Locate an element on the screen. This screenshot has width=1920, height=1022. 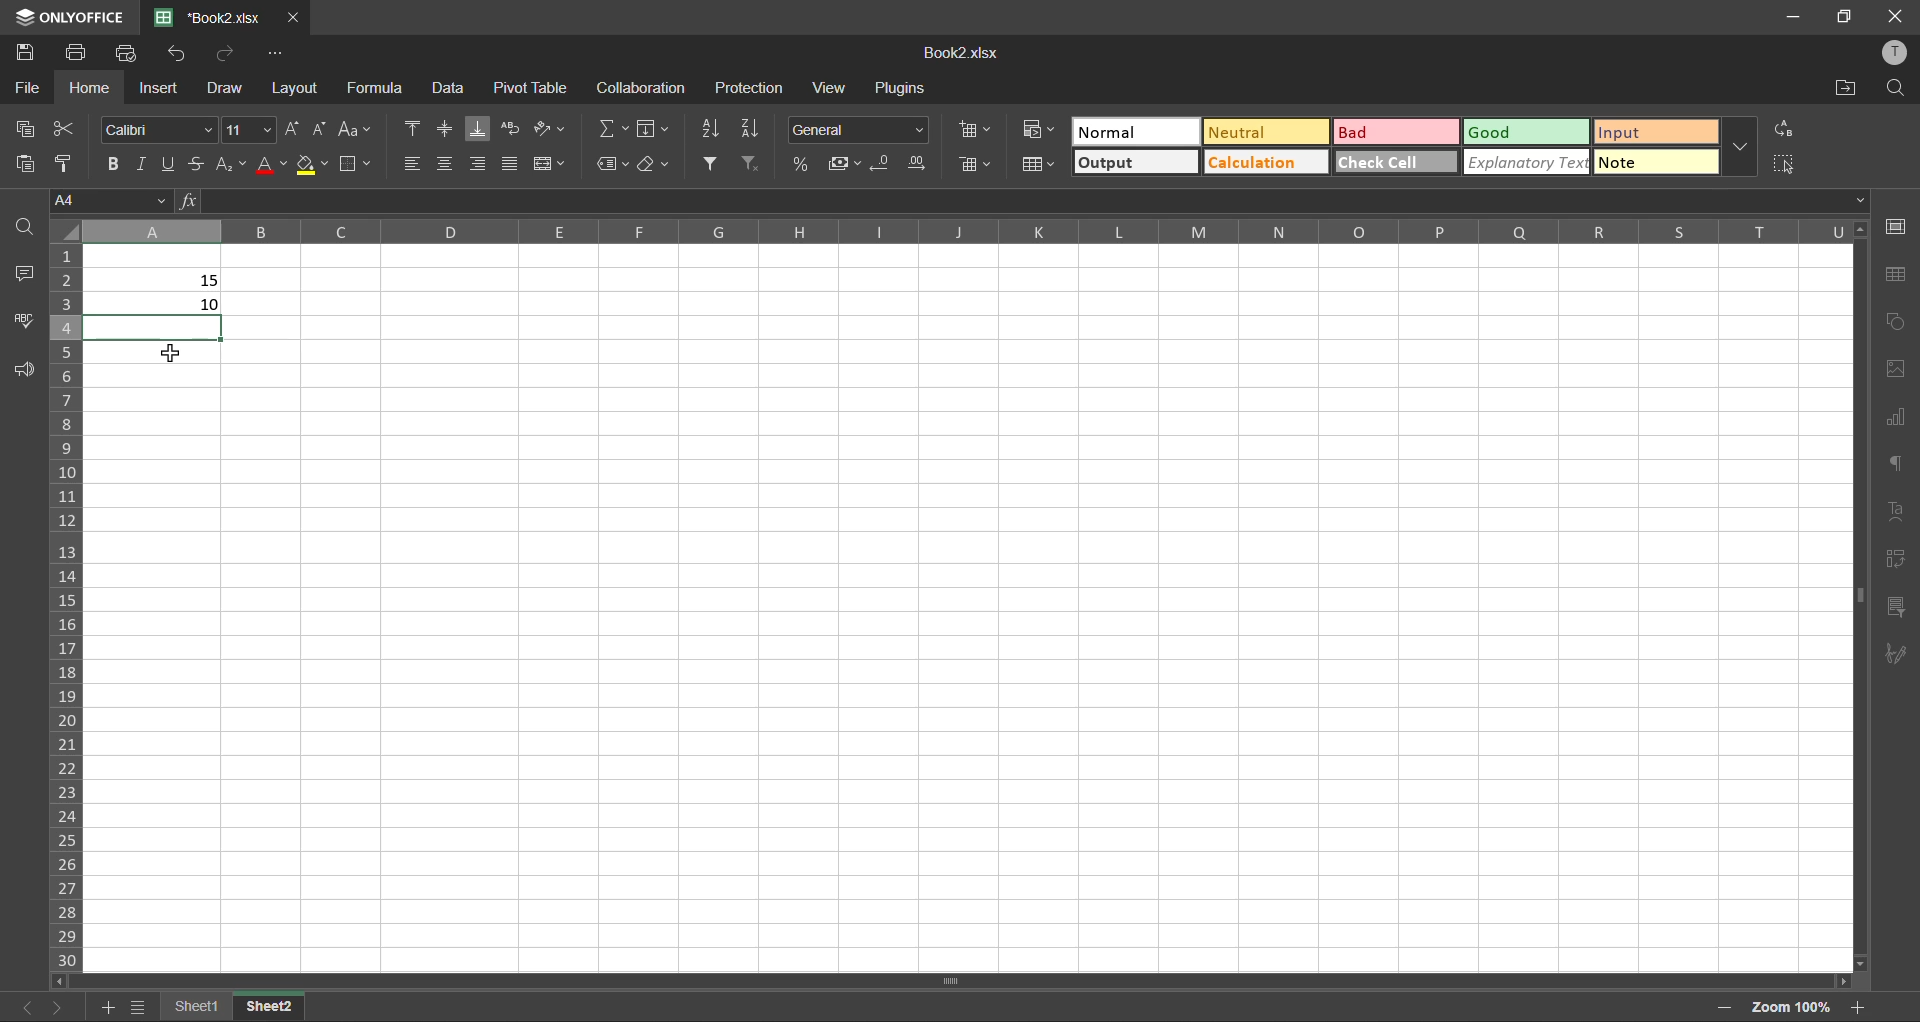
row numbers is located at coordinates (69, 604).